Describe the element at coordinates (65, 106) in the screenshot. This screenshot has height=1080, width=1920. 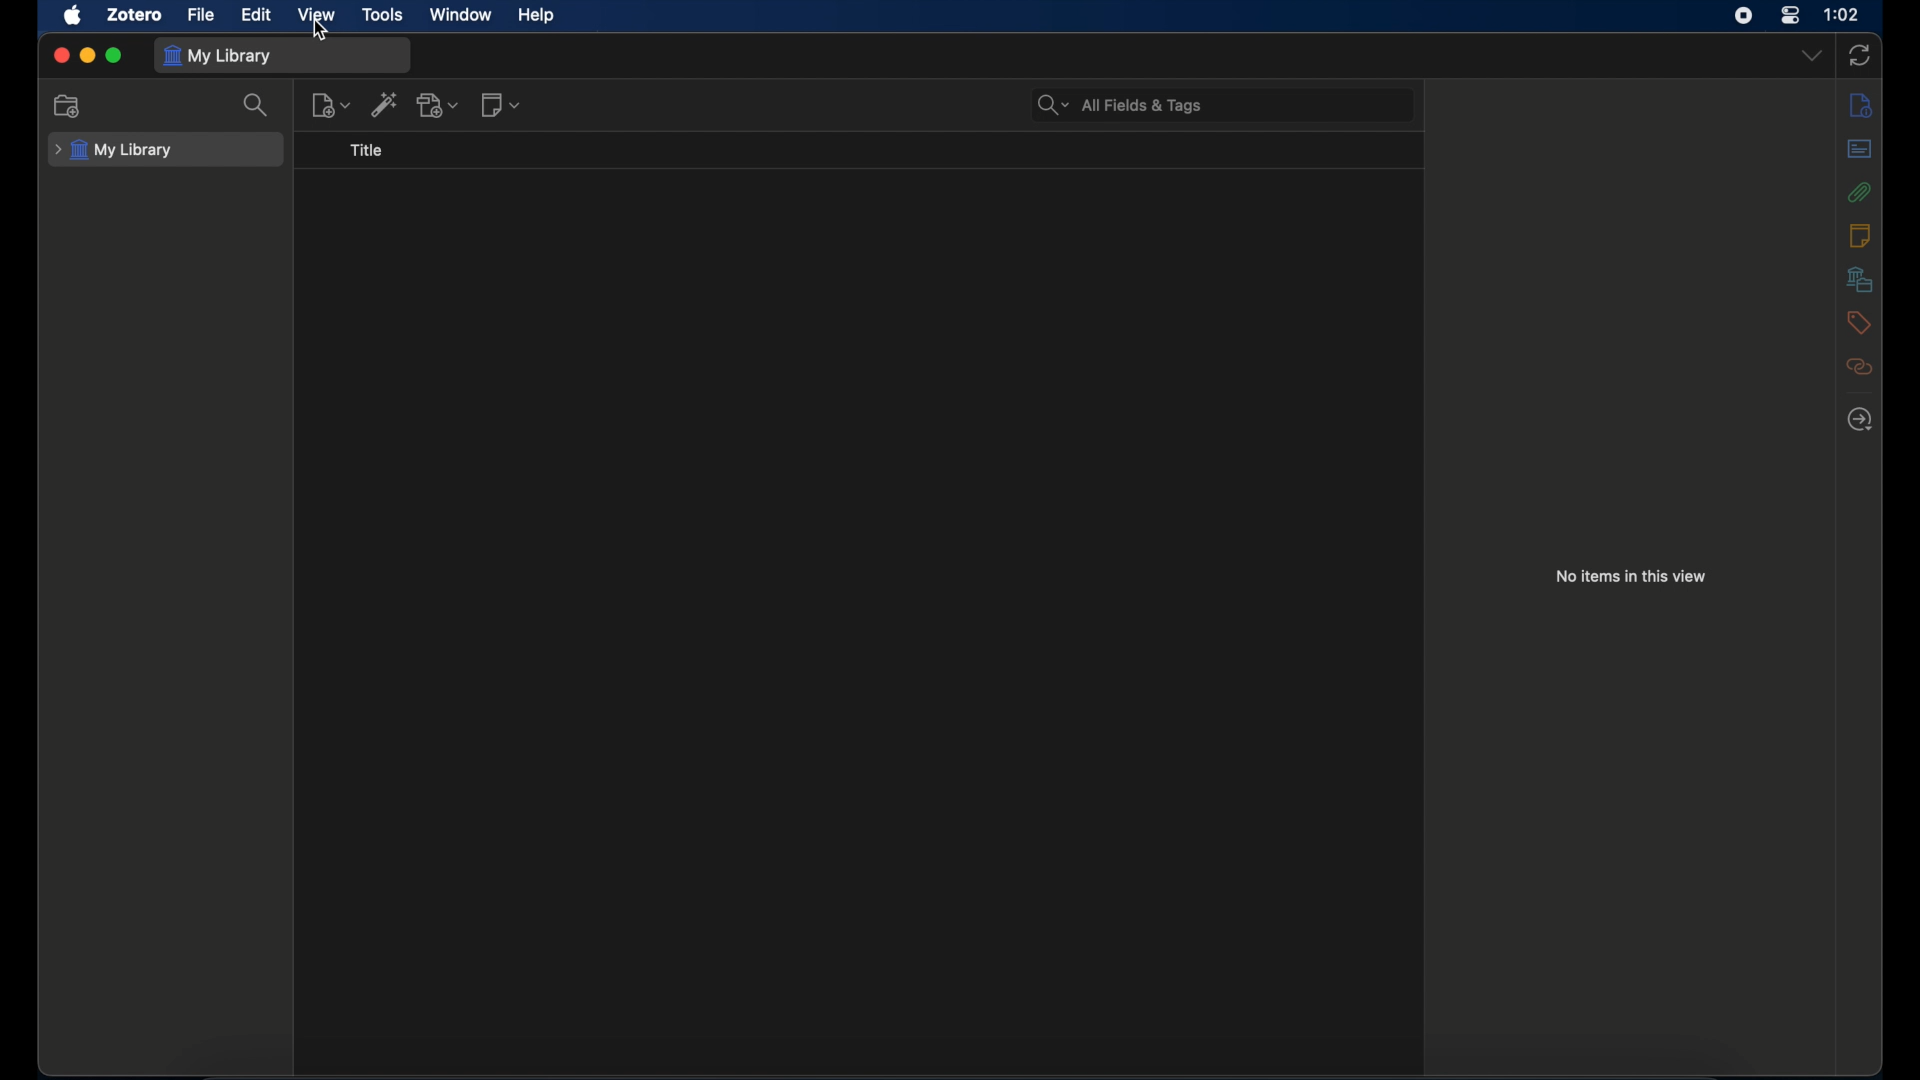
I see `new collection` at that location.